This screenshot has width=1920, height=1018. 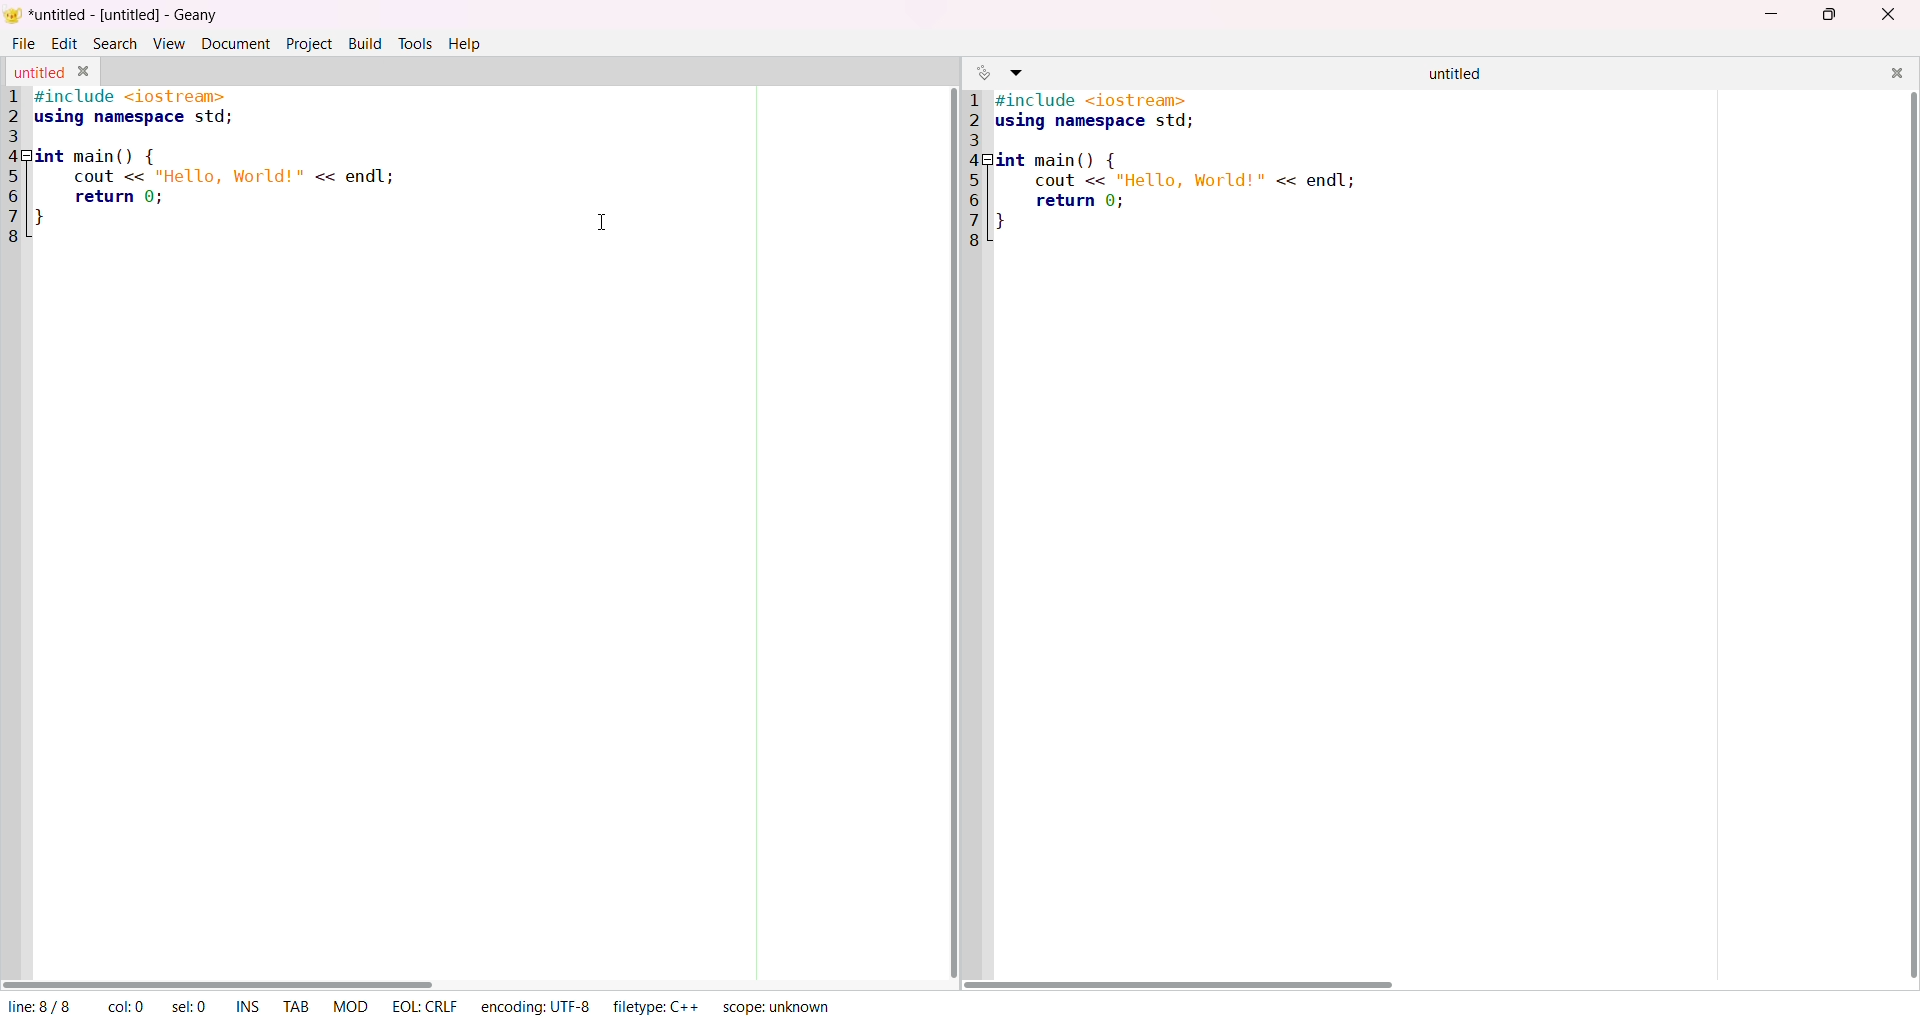 What do you see at coordinates (15, 14) in the screenshot?
I see `logo` at bounding box center [15, 14].